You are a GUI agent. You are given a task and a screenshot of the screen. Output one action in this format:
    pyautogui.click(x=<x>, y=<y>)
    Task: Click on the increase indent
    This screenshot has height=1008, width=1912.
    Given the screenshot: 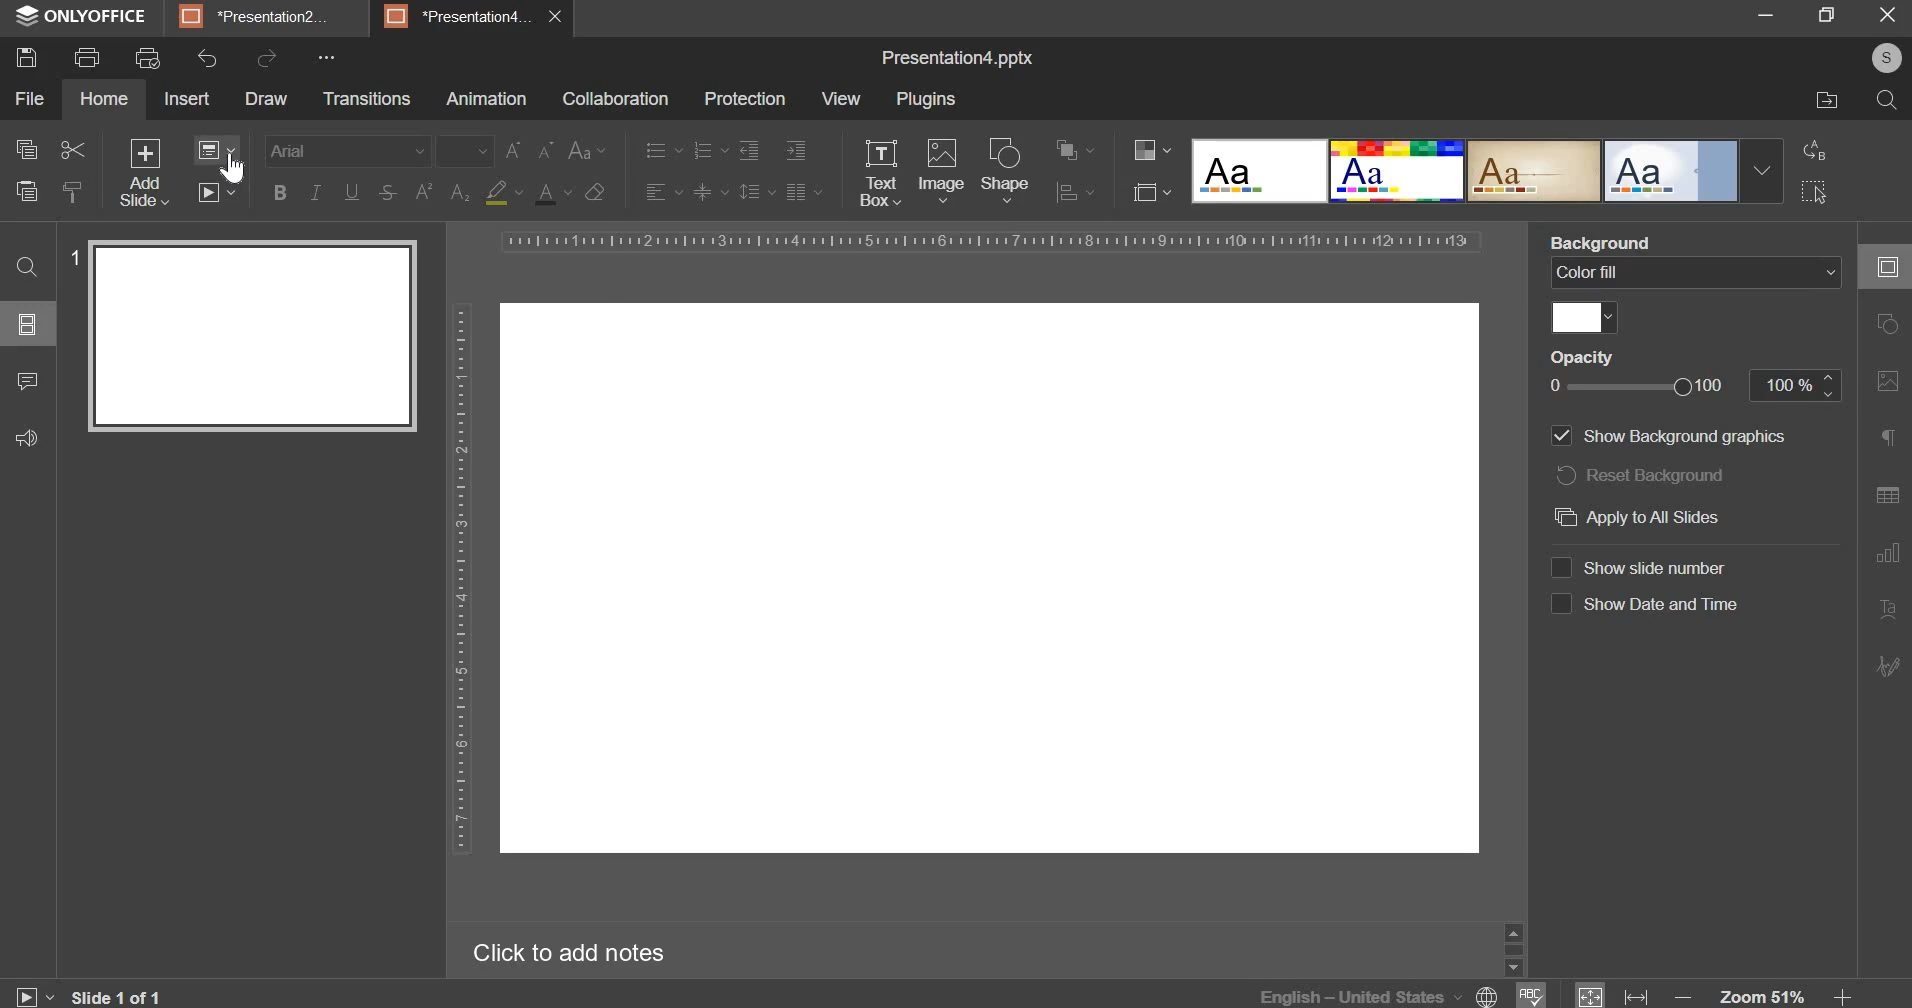 What is the action you would take?
    pyautogui.click(x=795, y=150)
    